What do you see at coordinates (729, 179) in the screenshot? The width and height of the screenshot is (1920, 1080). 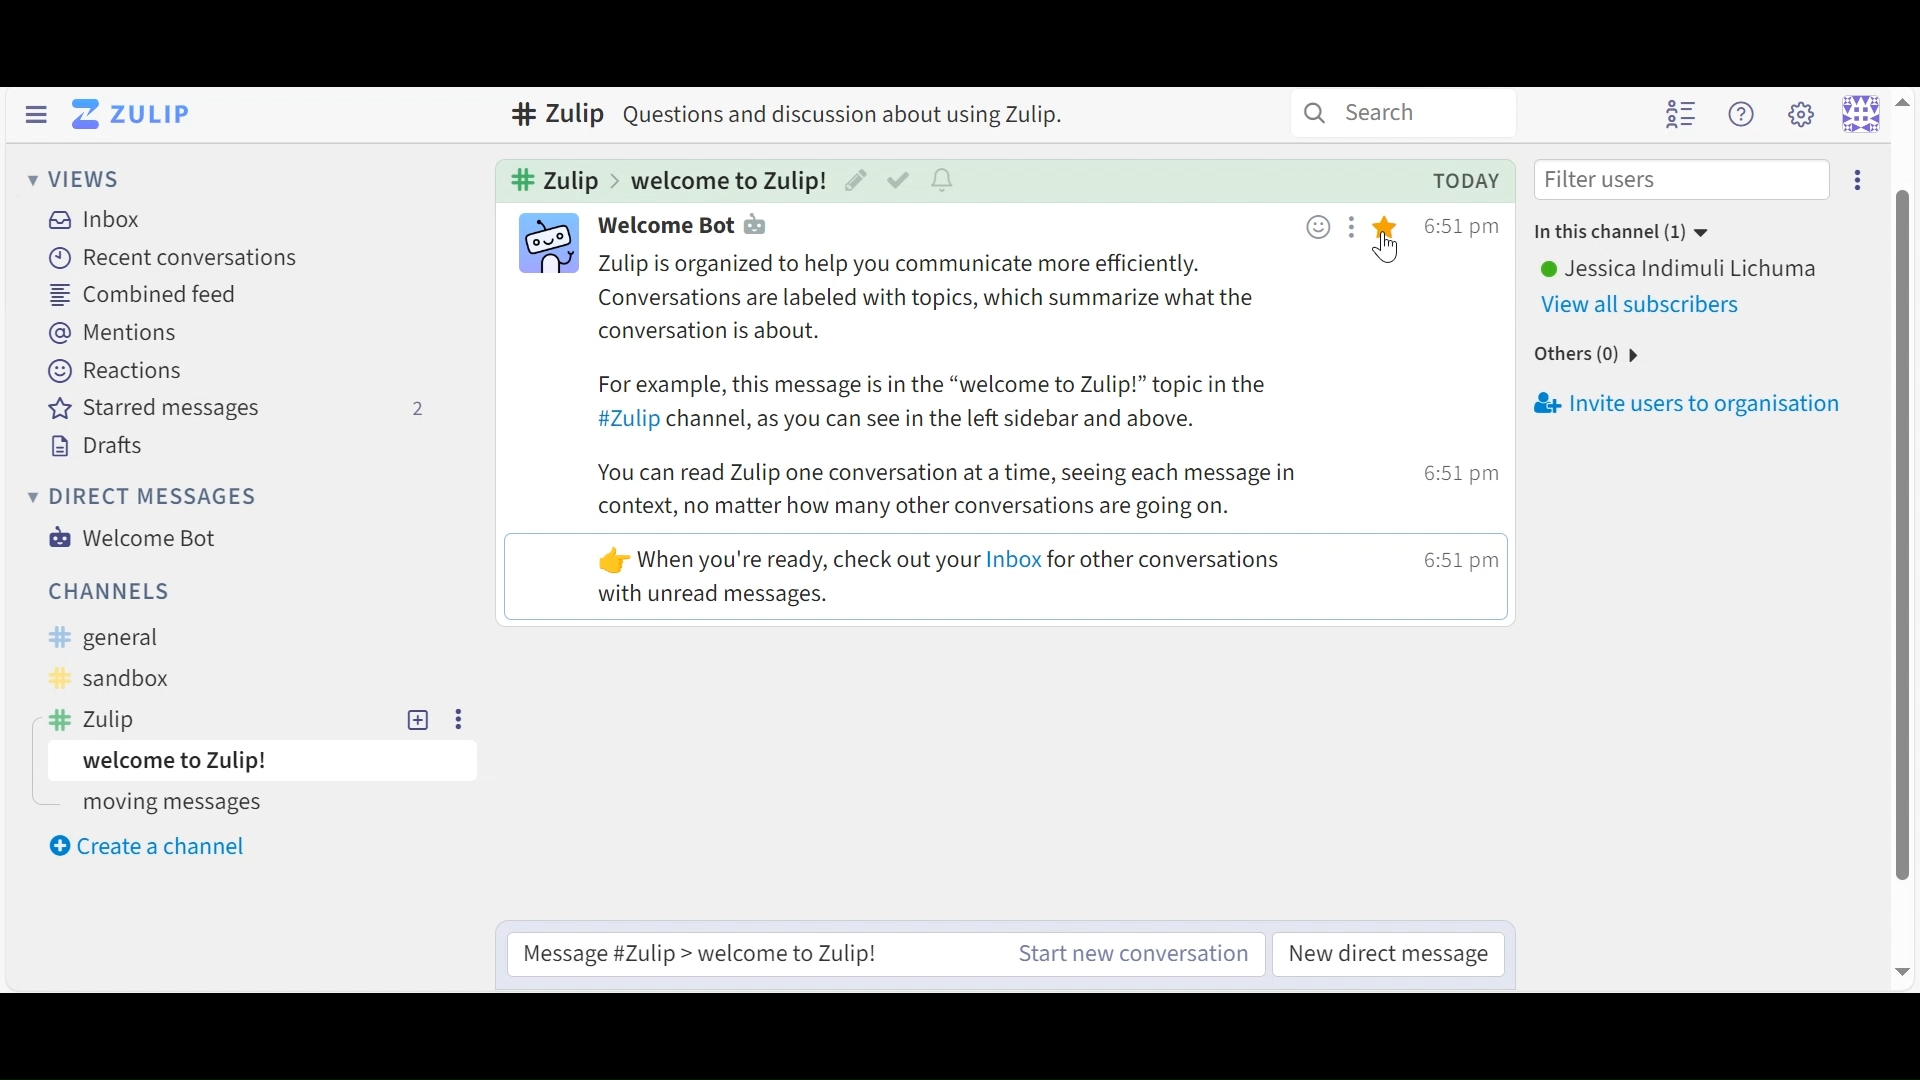 I see `Topic` at bounding box center [729, 179].